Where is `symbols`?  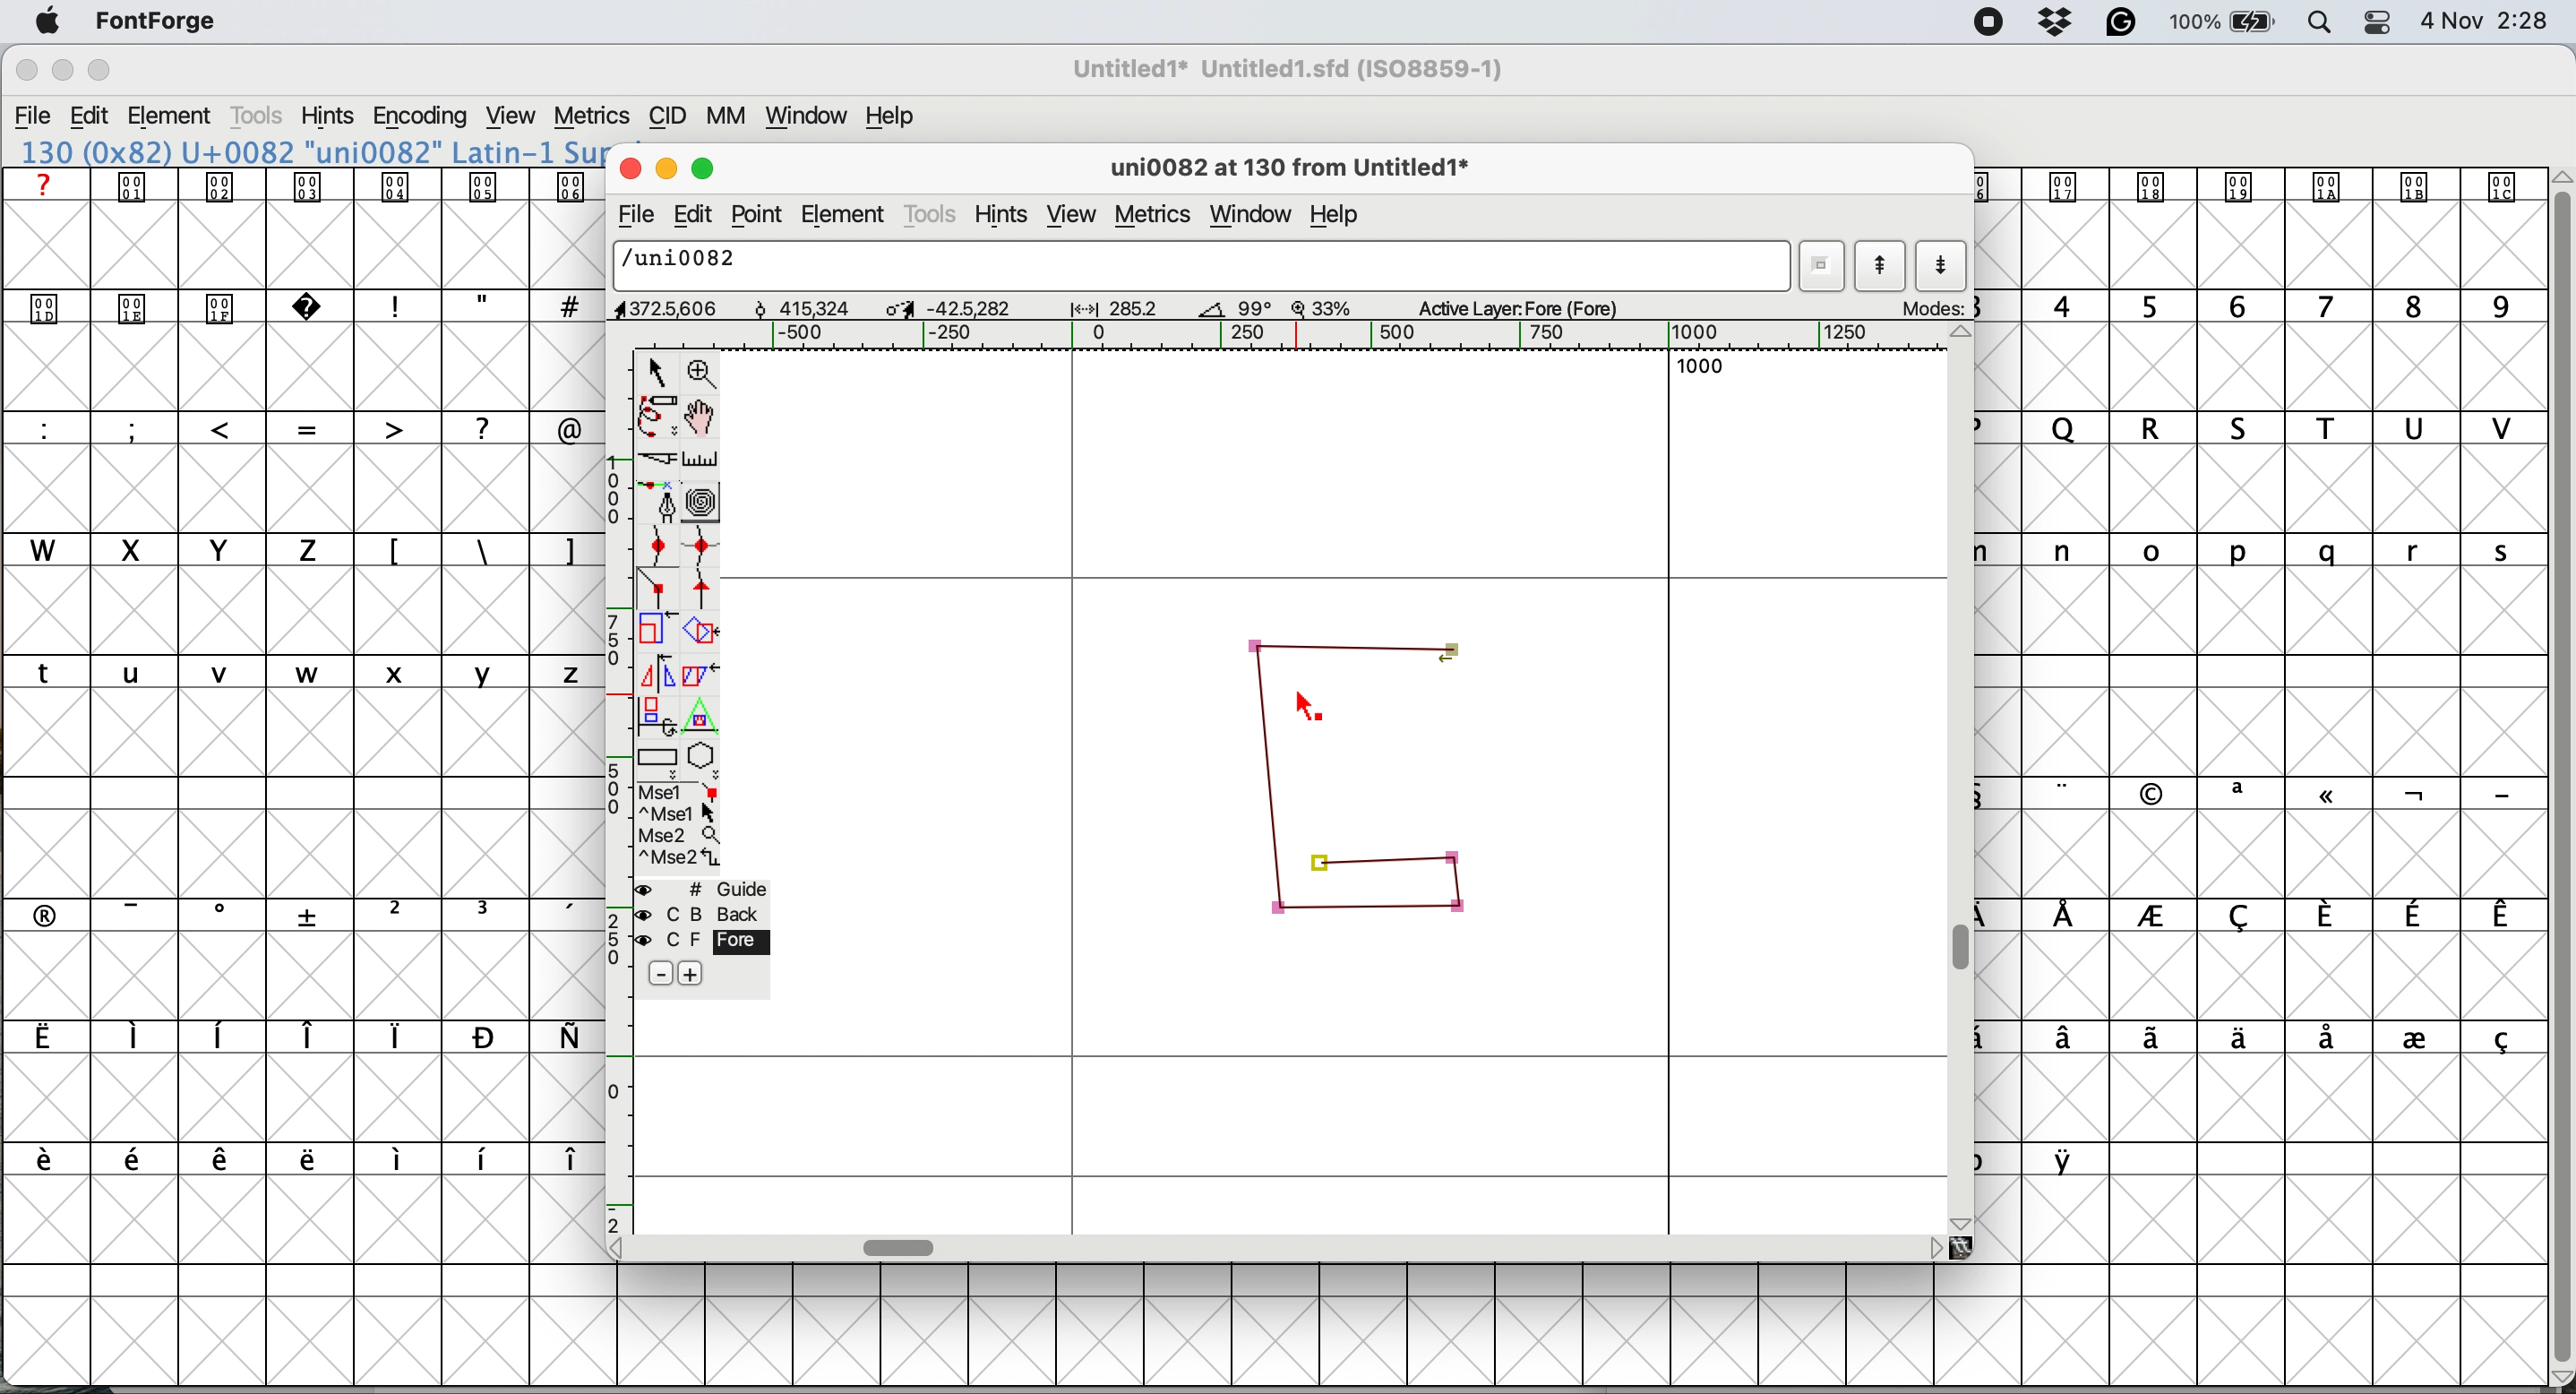 symbols is located at coordinates (308, 186).